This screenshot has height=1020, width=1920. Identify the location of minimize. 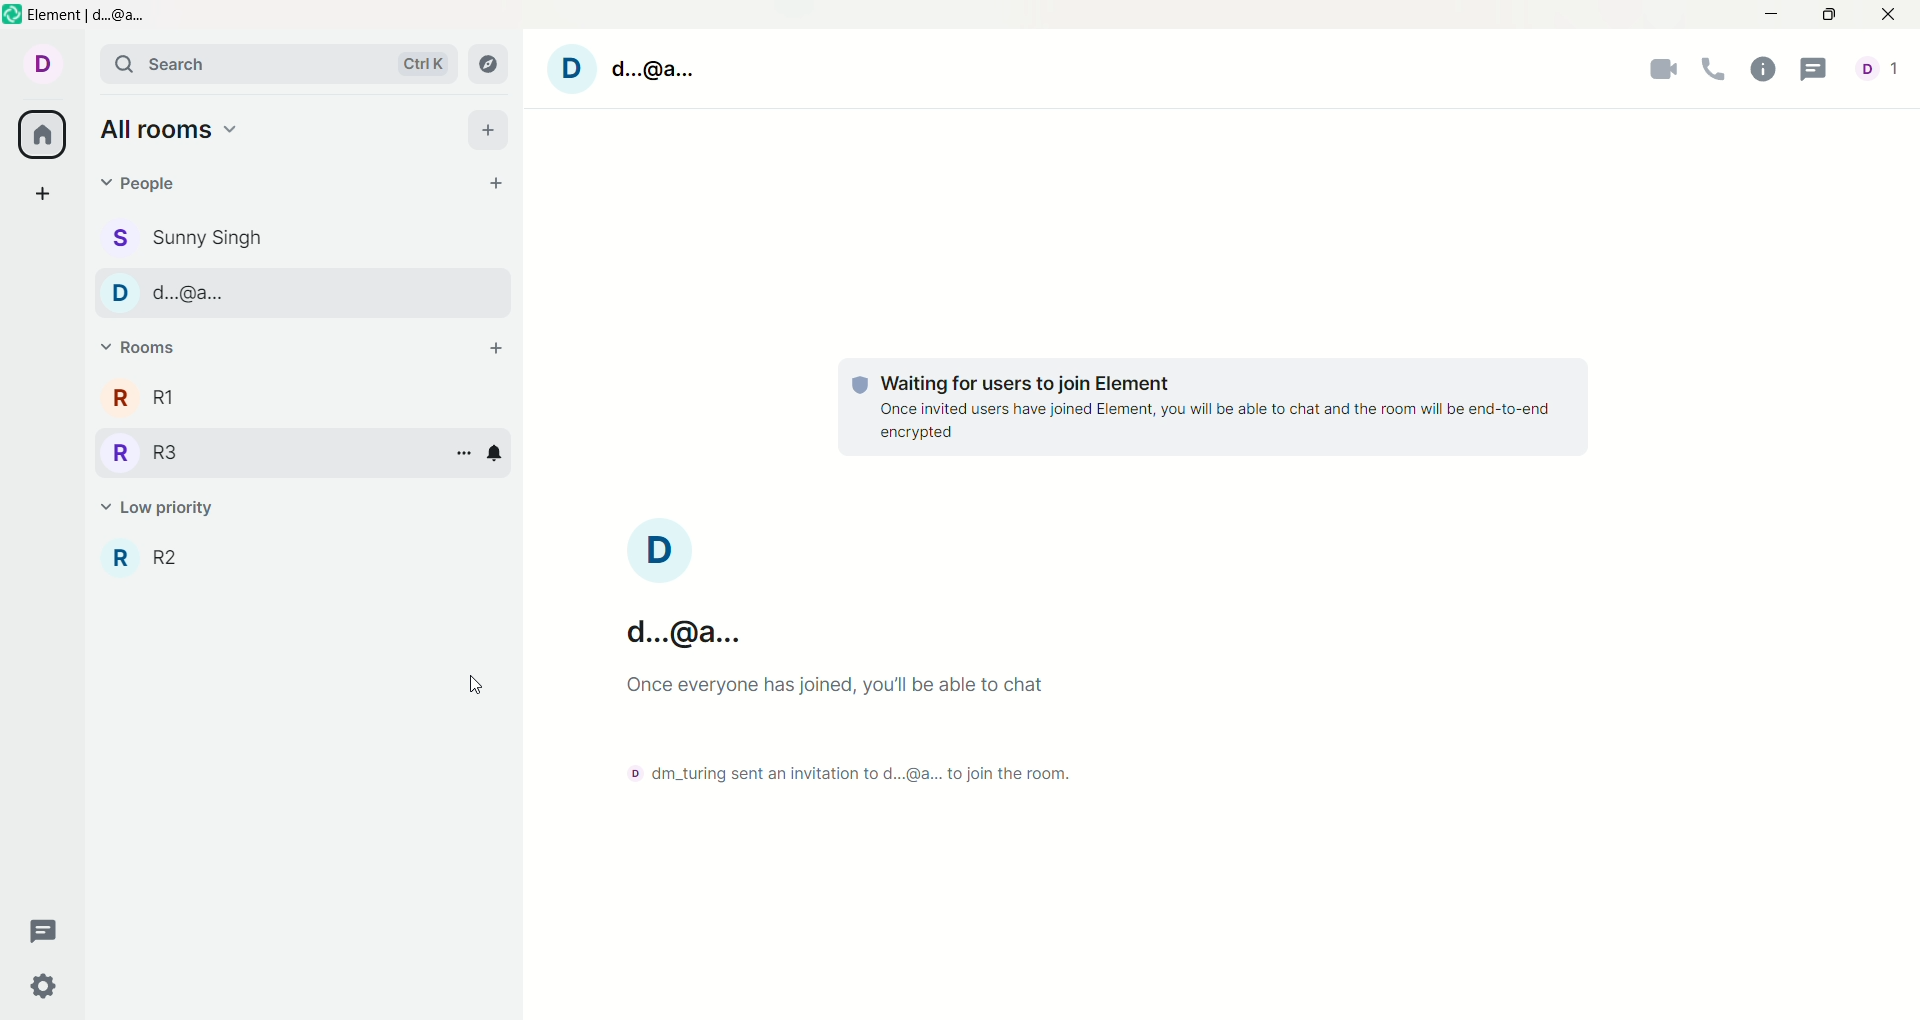
(1778, 13).